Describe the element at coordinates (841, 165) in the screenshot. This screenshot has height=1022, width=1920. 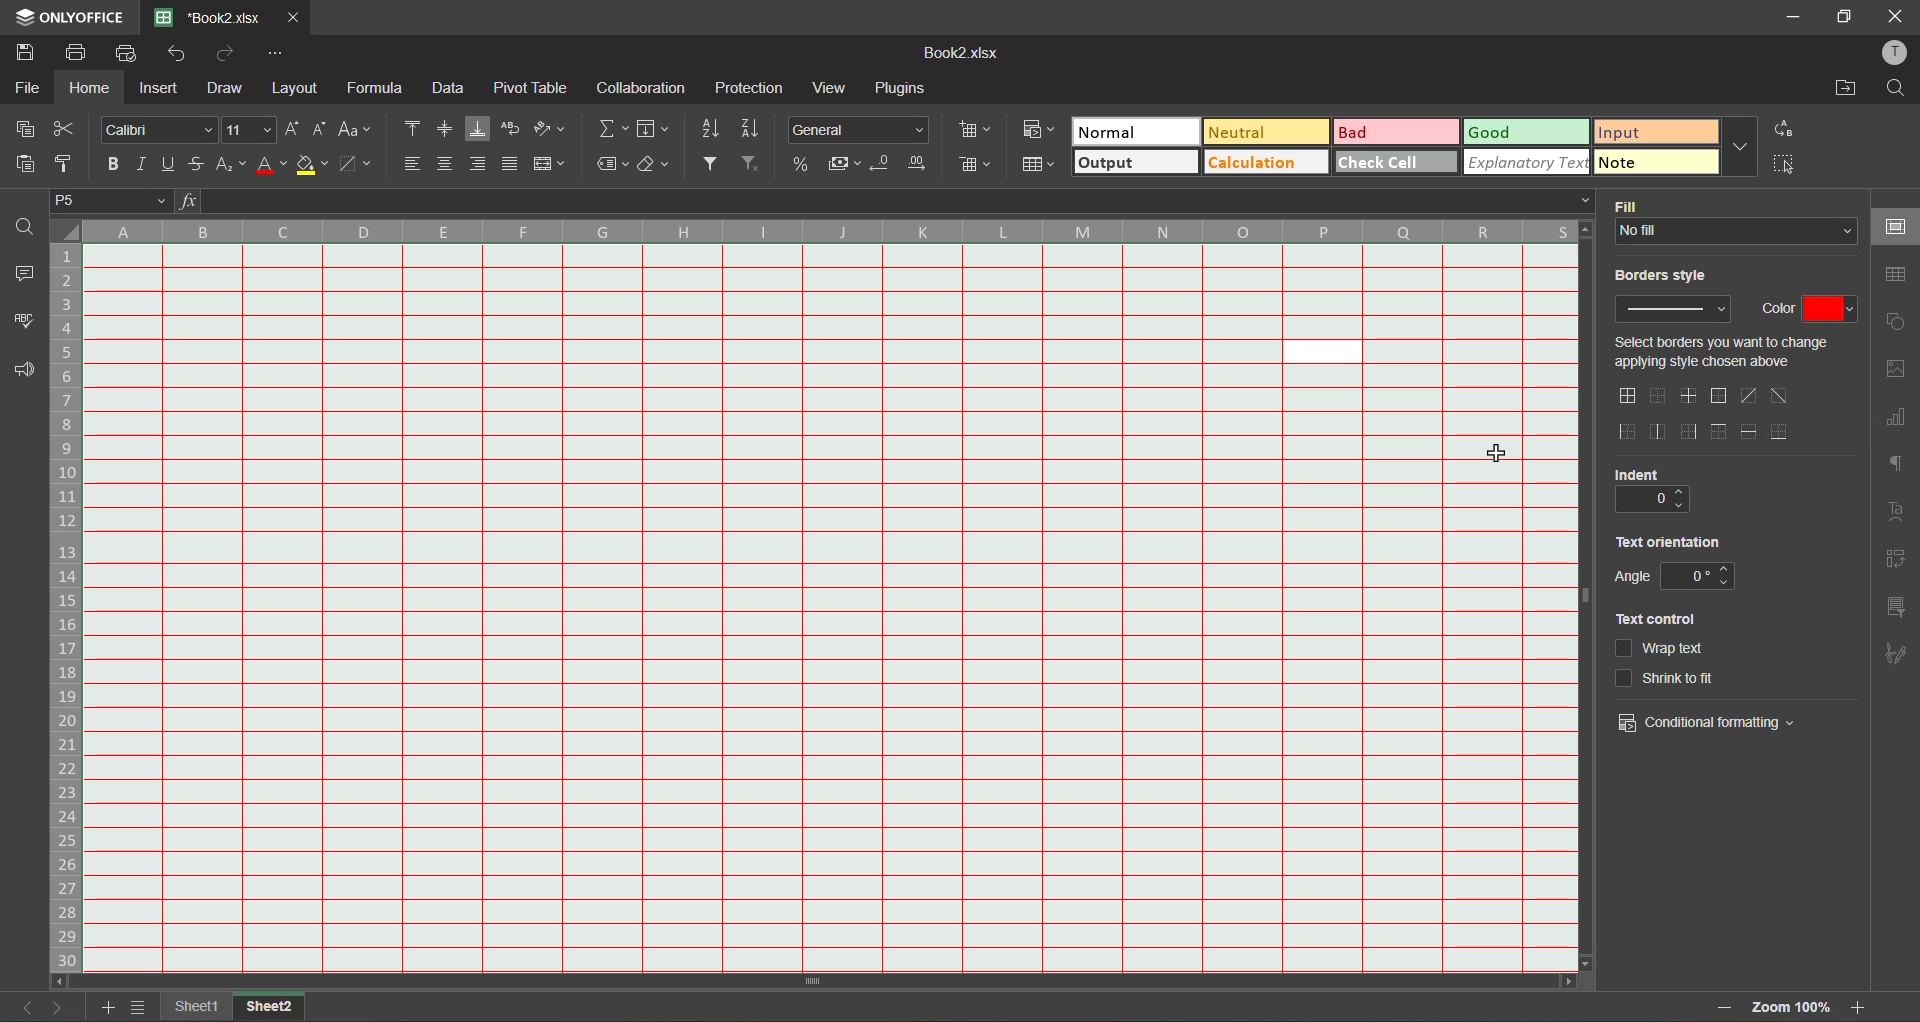
I see `accounting` at that location.